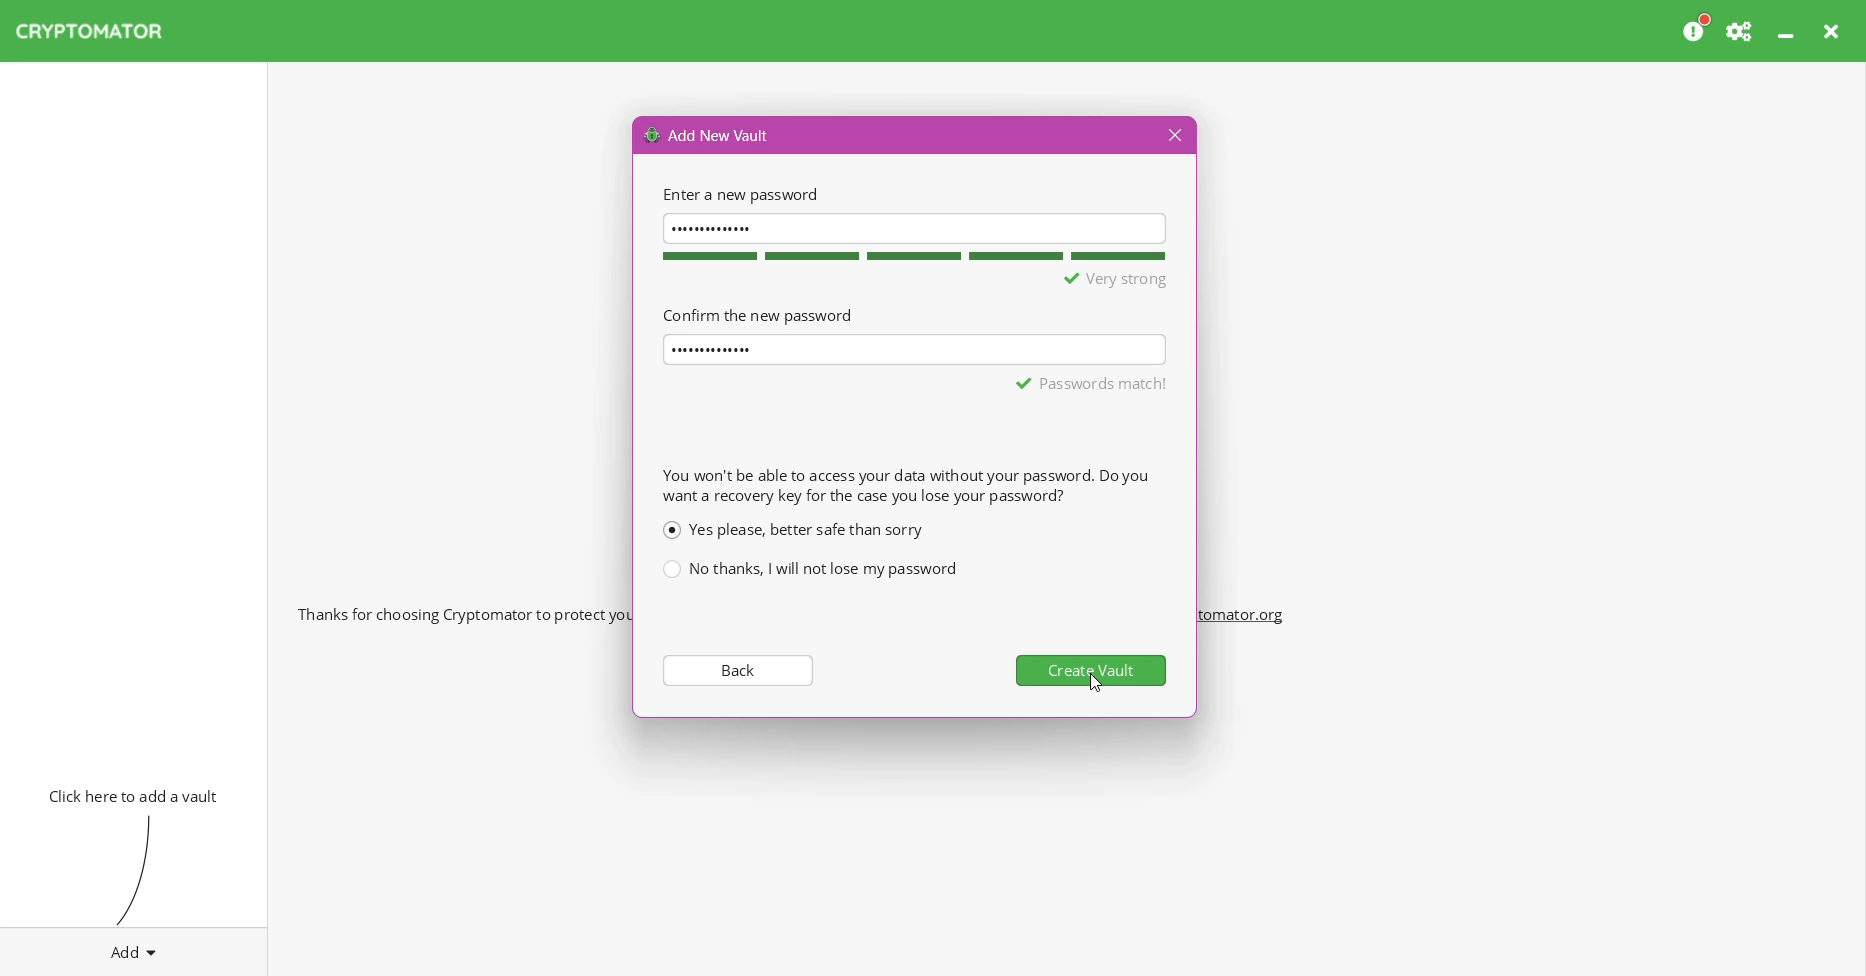 This screenshot has height=976, width=1866. Describe the element at coordinates (738, 194) in the screenshot. I see `Enter a new password` at that location.